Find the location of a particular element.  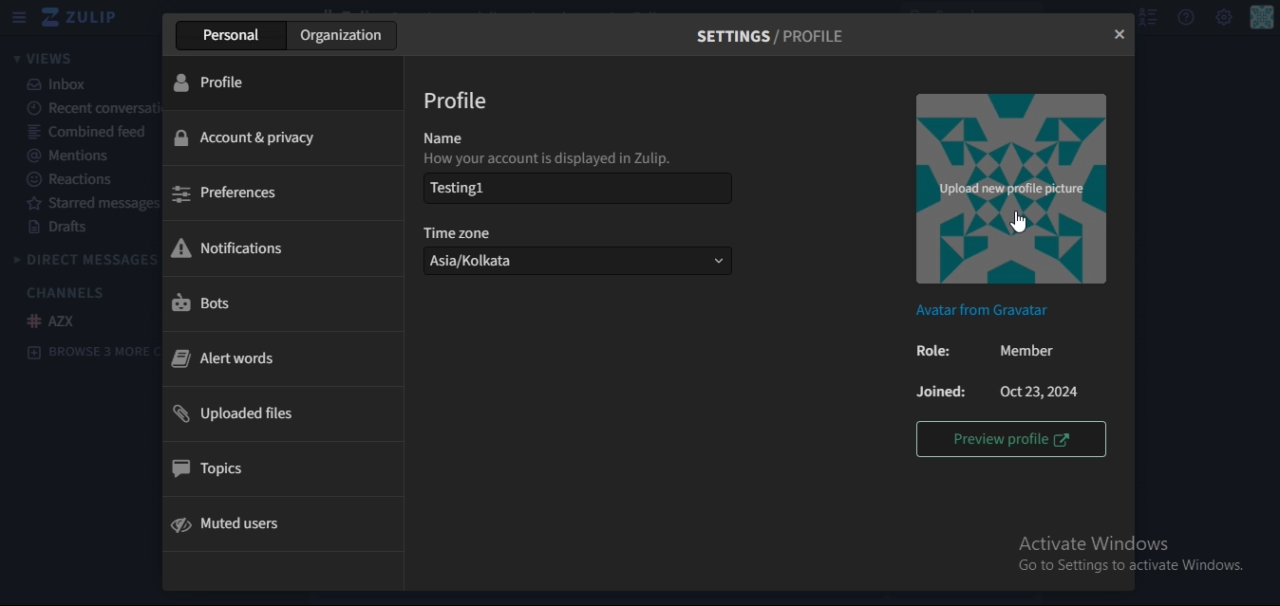

personal is located at coordinates (235, 35).